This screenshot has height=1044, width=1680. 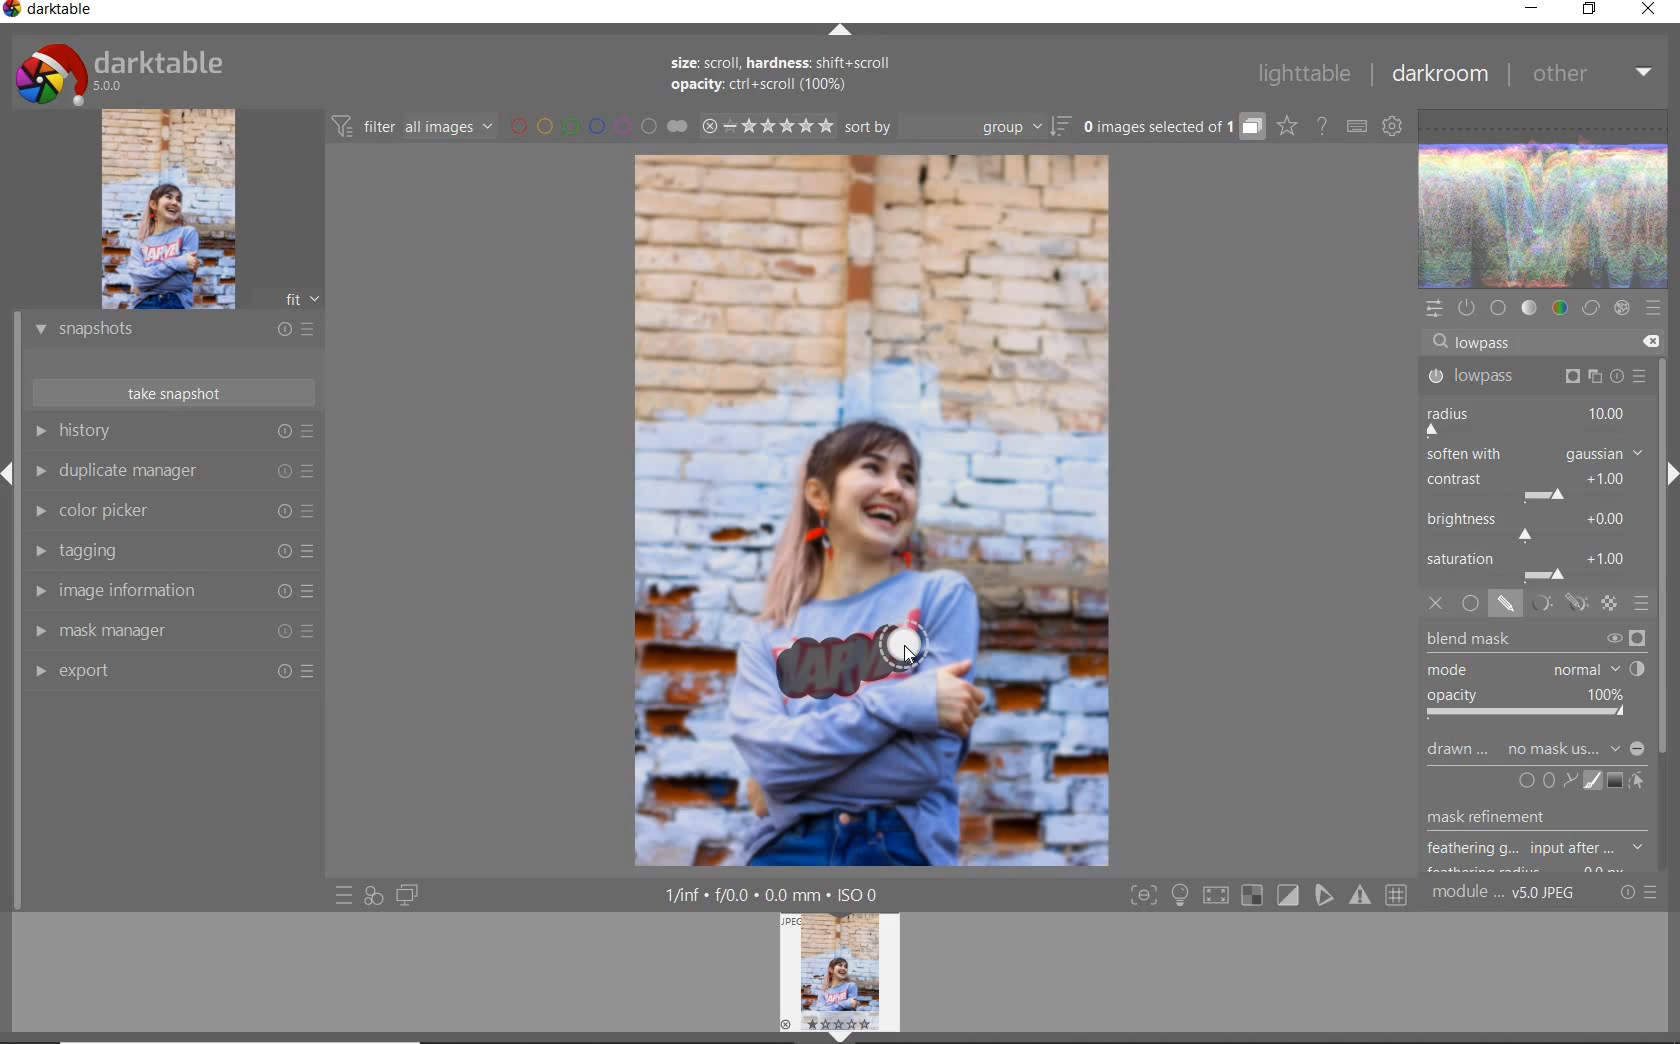 I want to click on show only active modules, so click(x=1467, y=309).